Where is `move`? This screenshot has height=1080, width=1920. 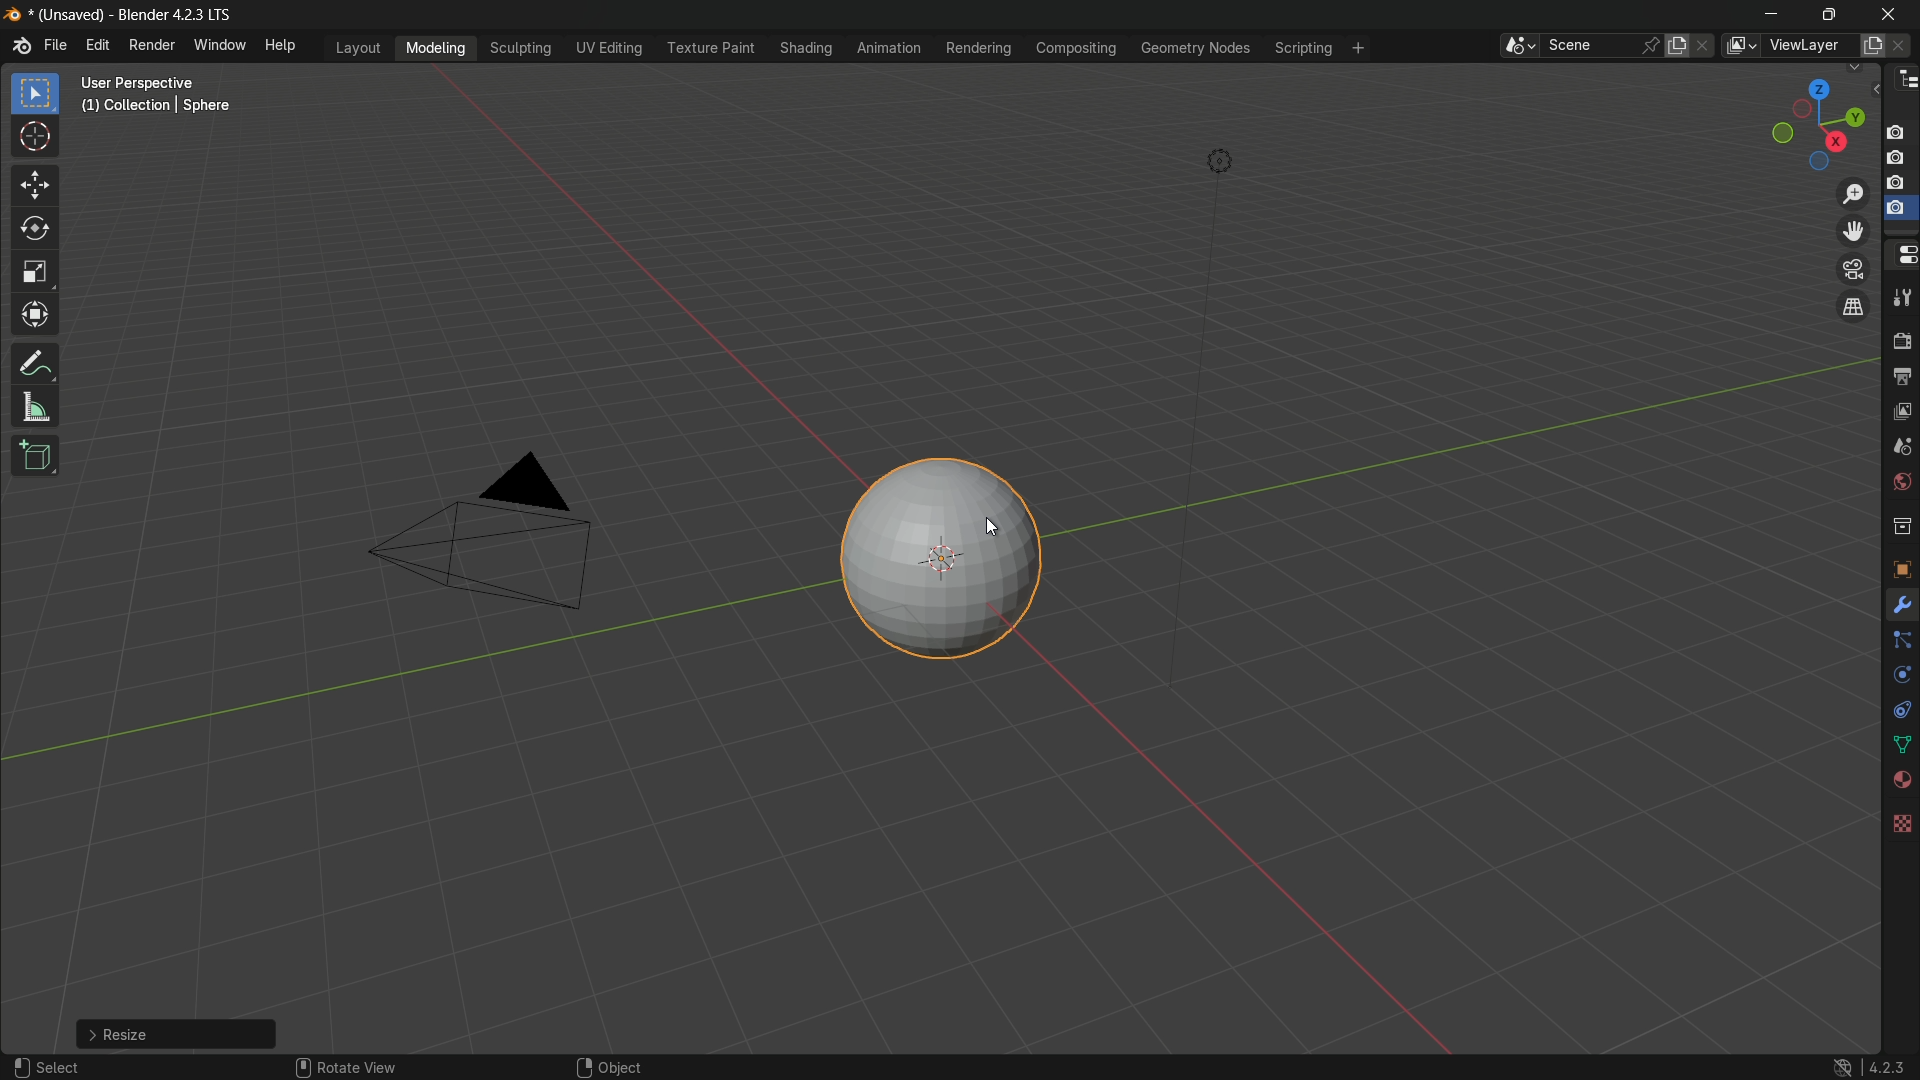
move is located at coordinates (33, 185).